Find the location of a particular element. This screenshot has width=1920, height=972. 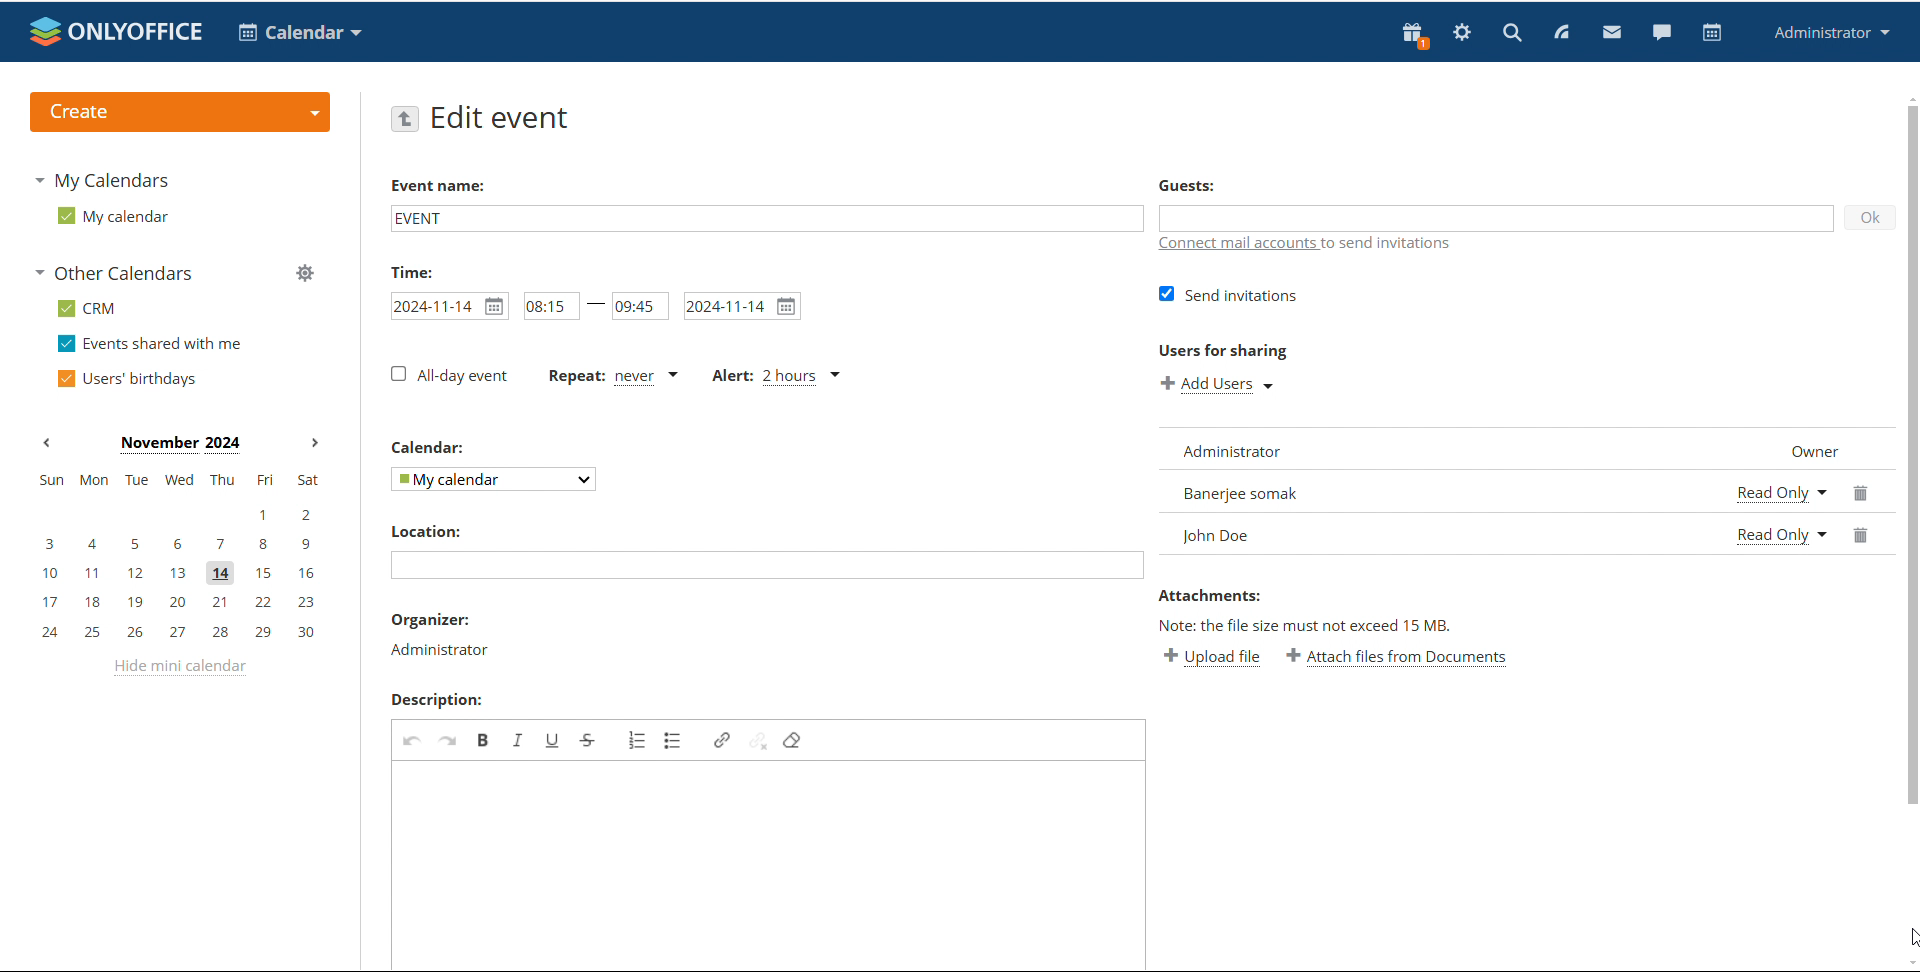

go back is located at coordinates (404, 119).